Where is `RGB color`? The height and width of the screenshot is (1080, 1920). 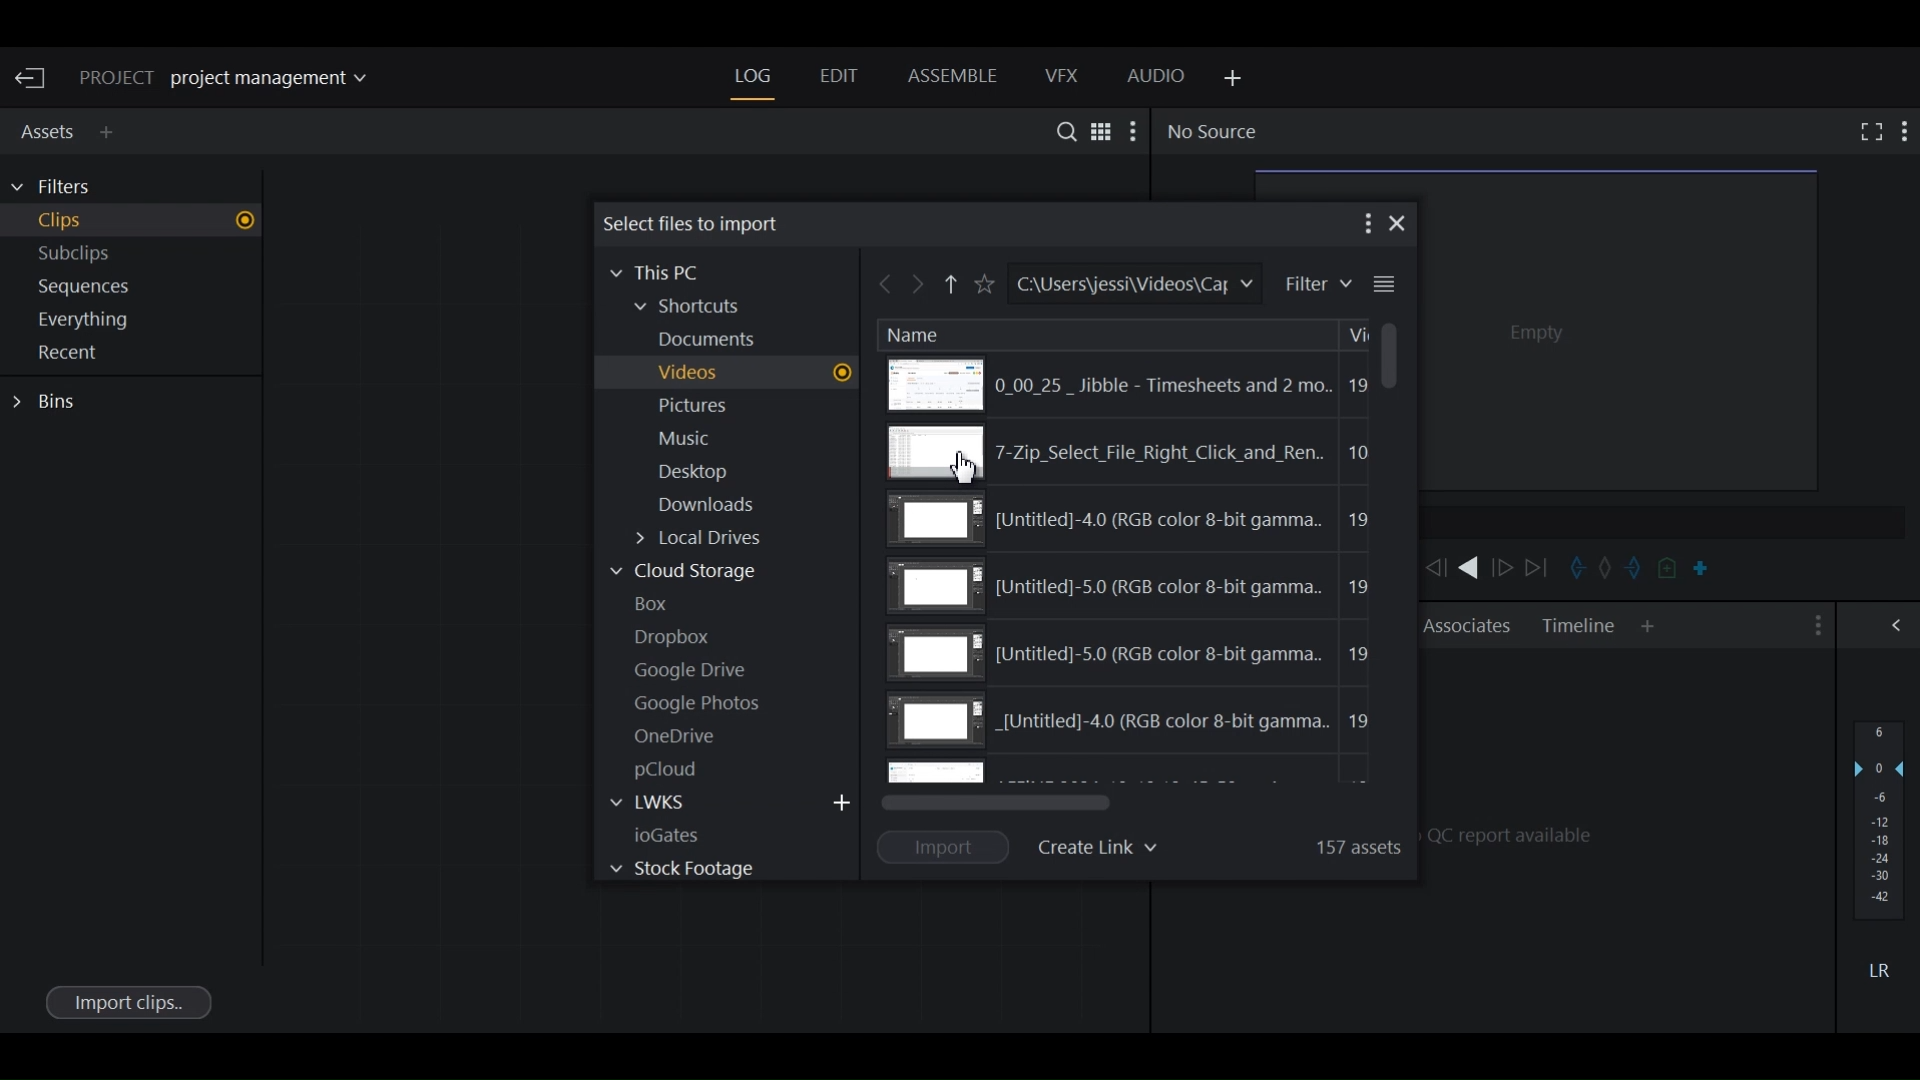 RGB color is located at coordinates (1134, 652).